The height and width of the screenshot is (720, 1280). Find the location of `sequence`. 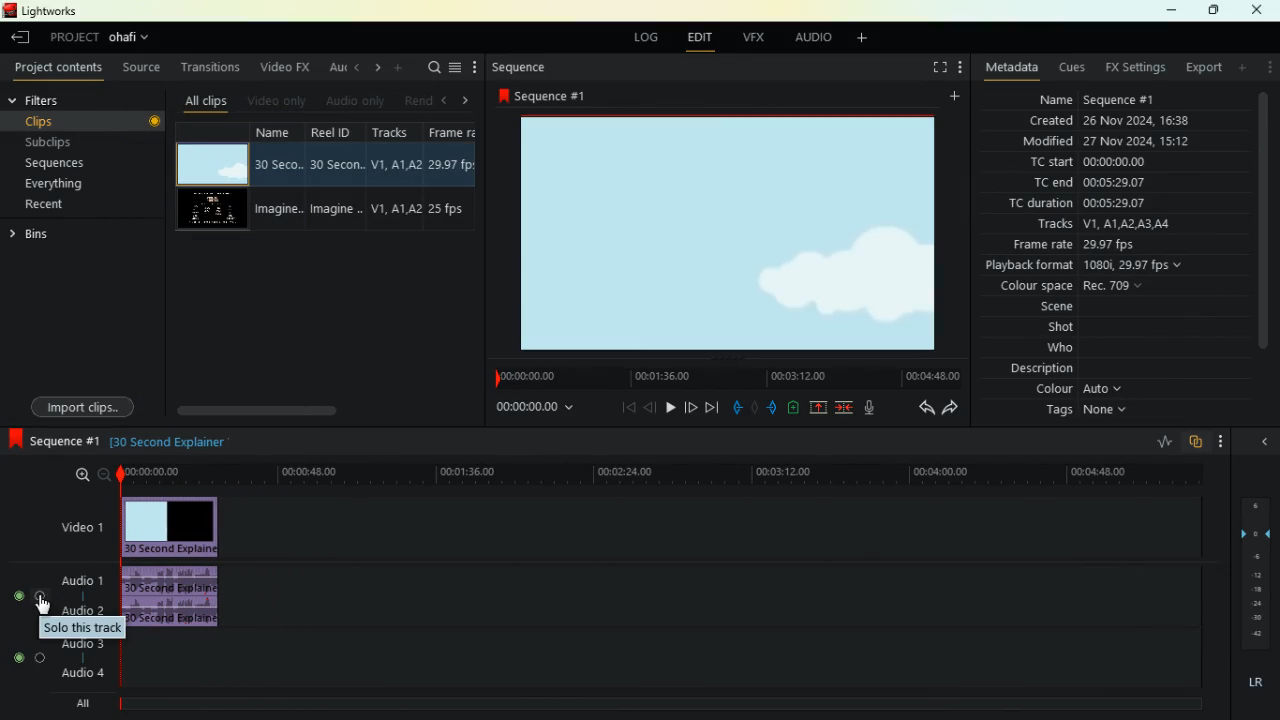

sequence is located at coordinates (542, 97).